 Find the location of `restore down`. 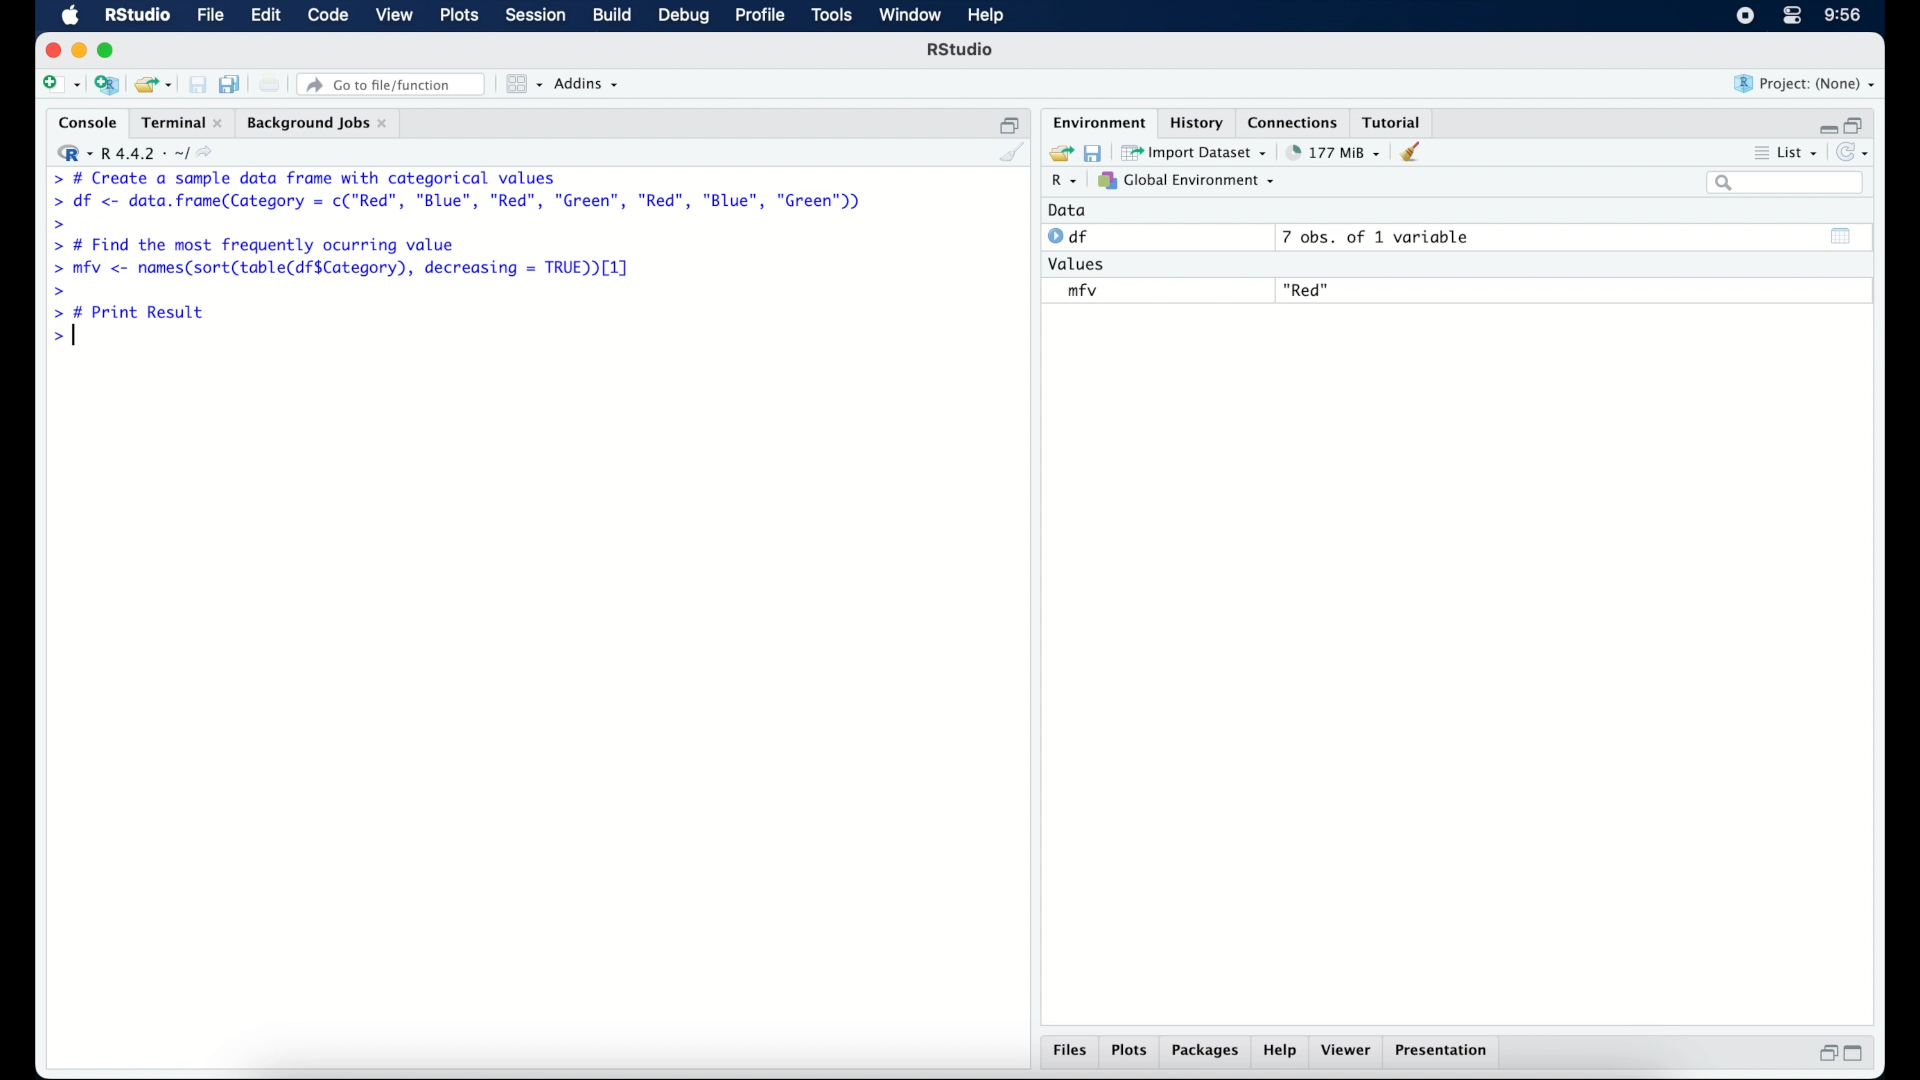

restore down is located at coordinates (1008, 121).